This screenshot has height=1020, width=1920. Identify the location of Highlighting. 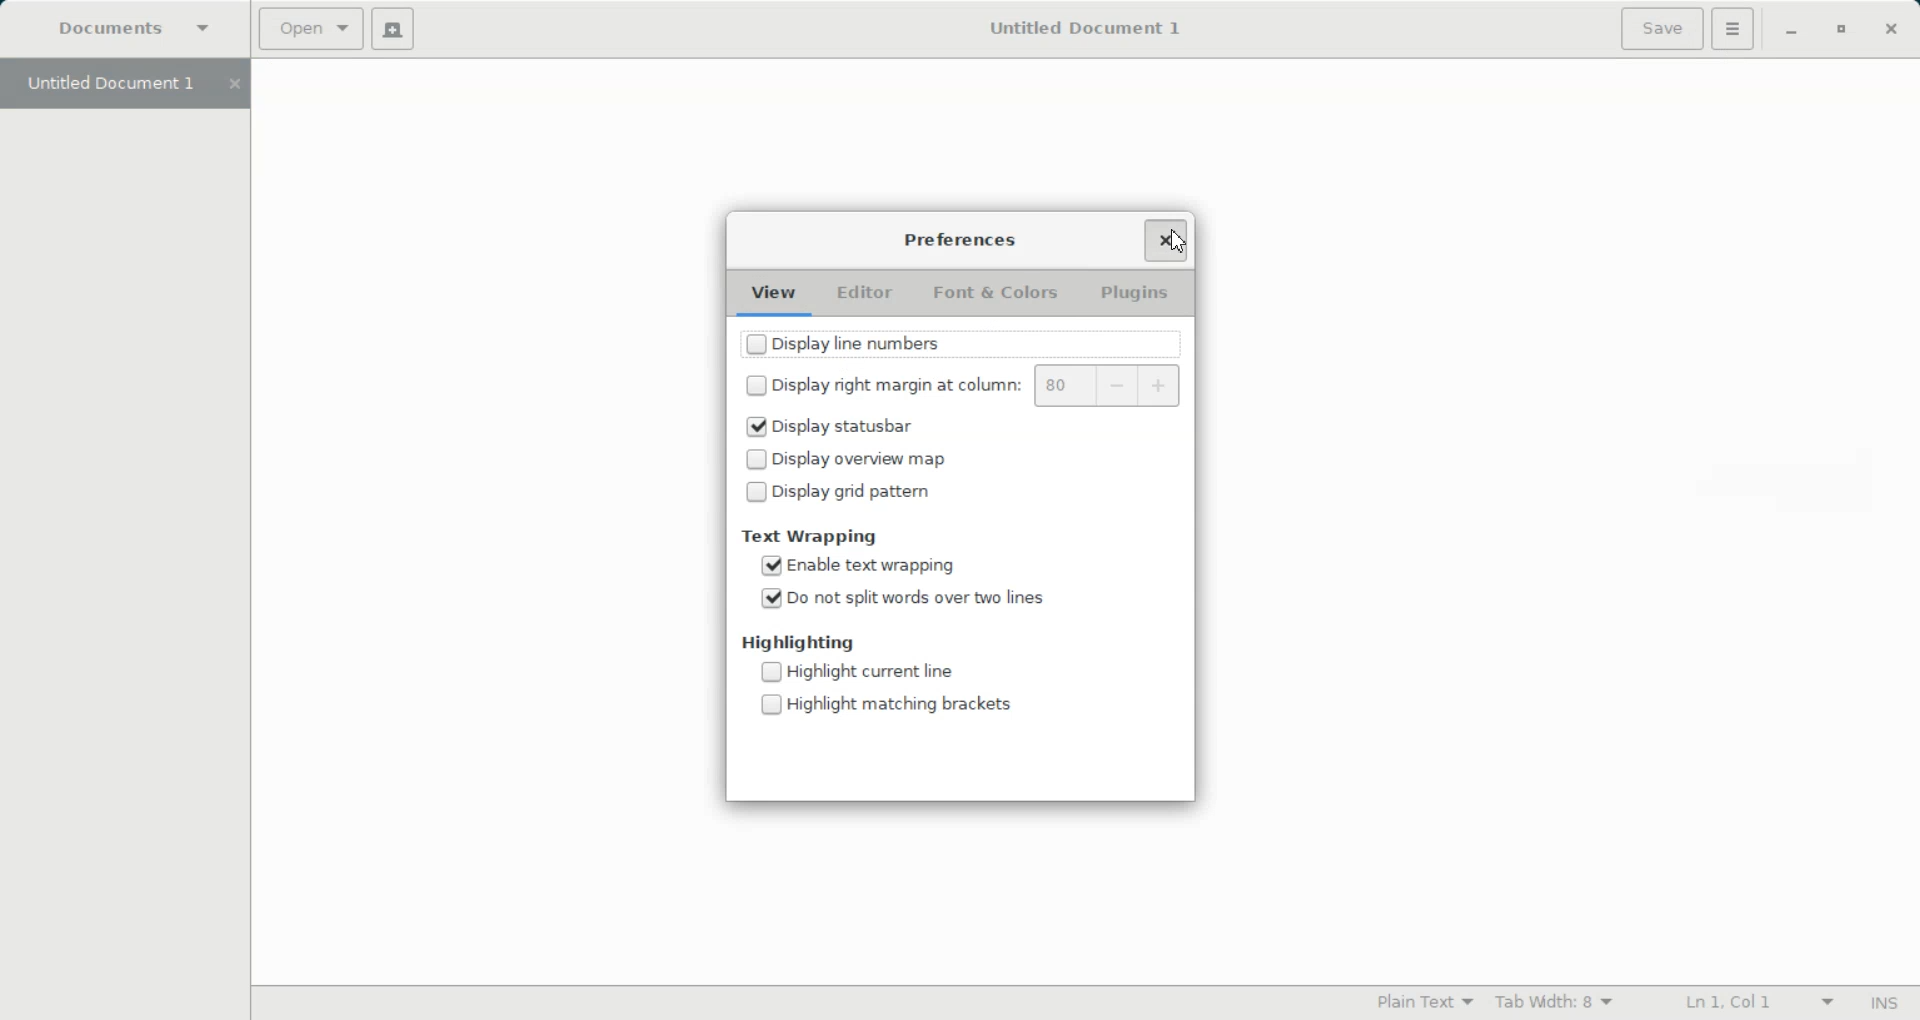
(799, 643).